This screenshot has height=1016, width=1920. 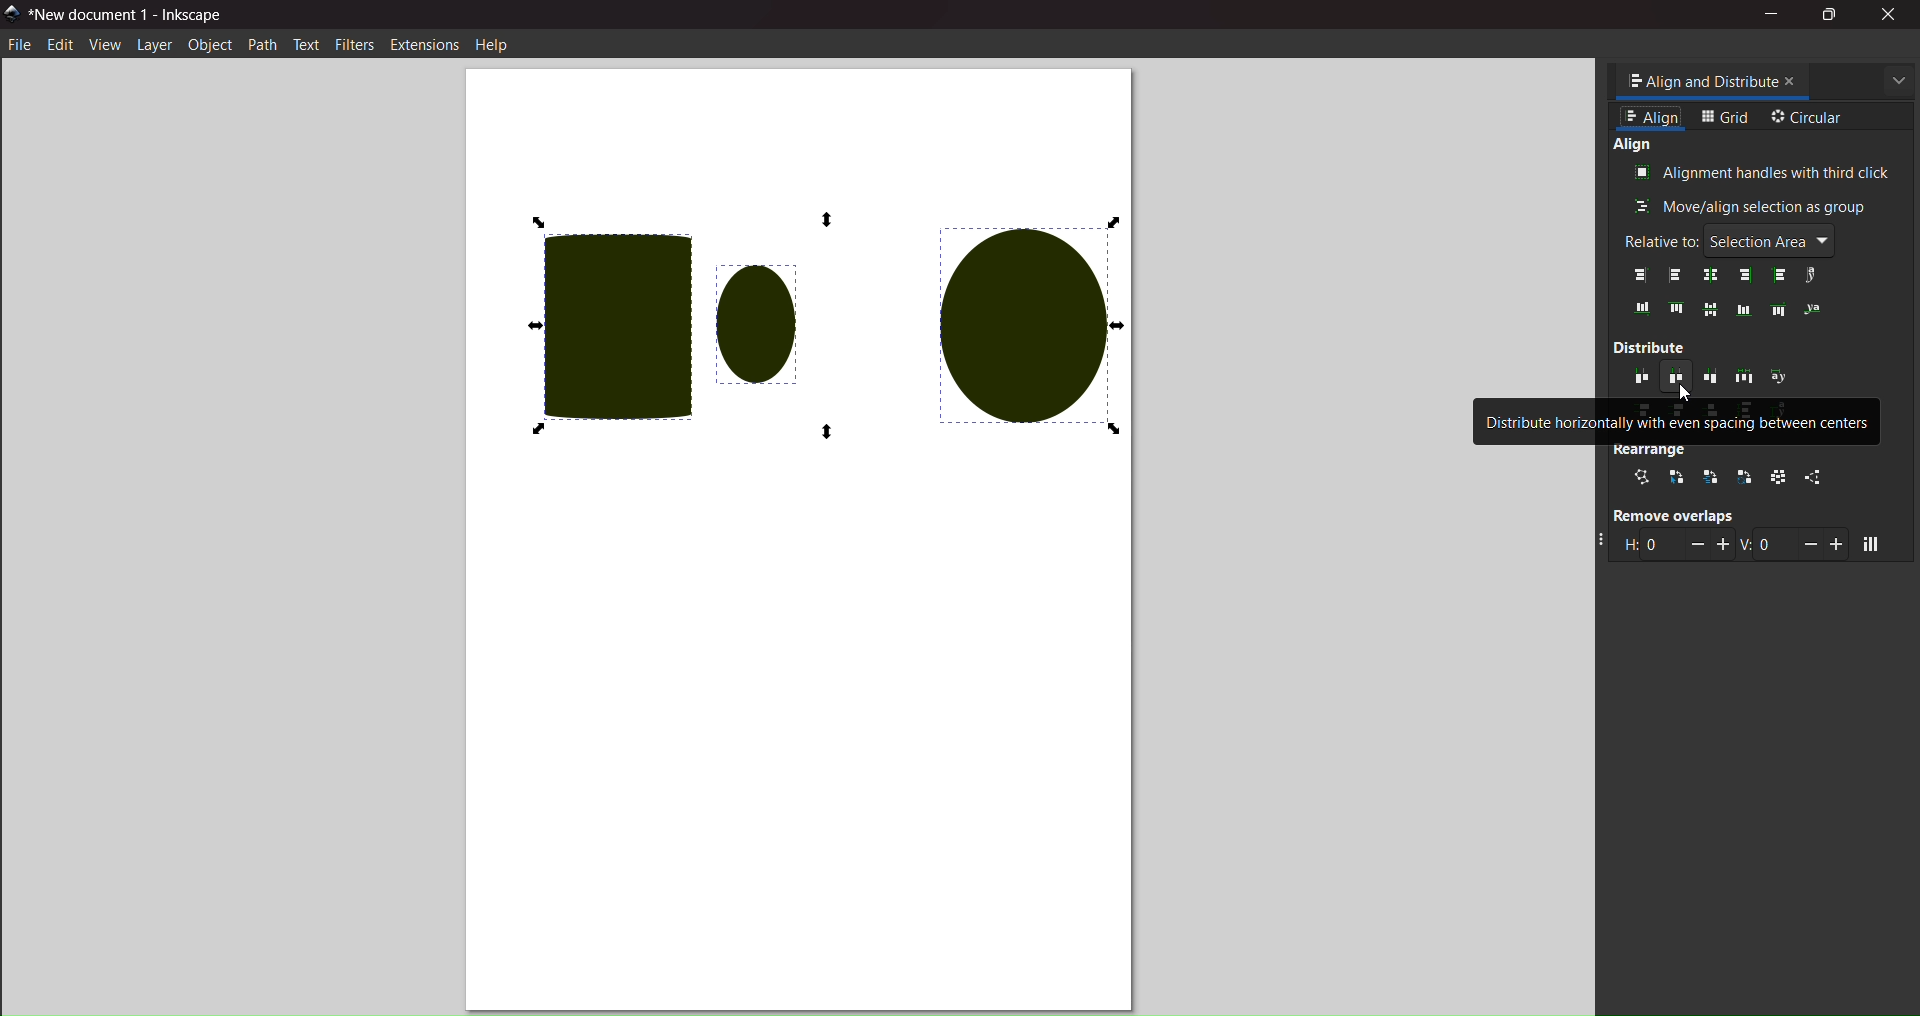 I want to click on distribute horizontally with even spacing between centers, so click(x=1675, y=378).